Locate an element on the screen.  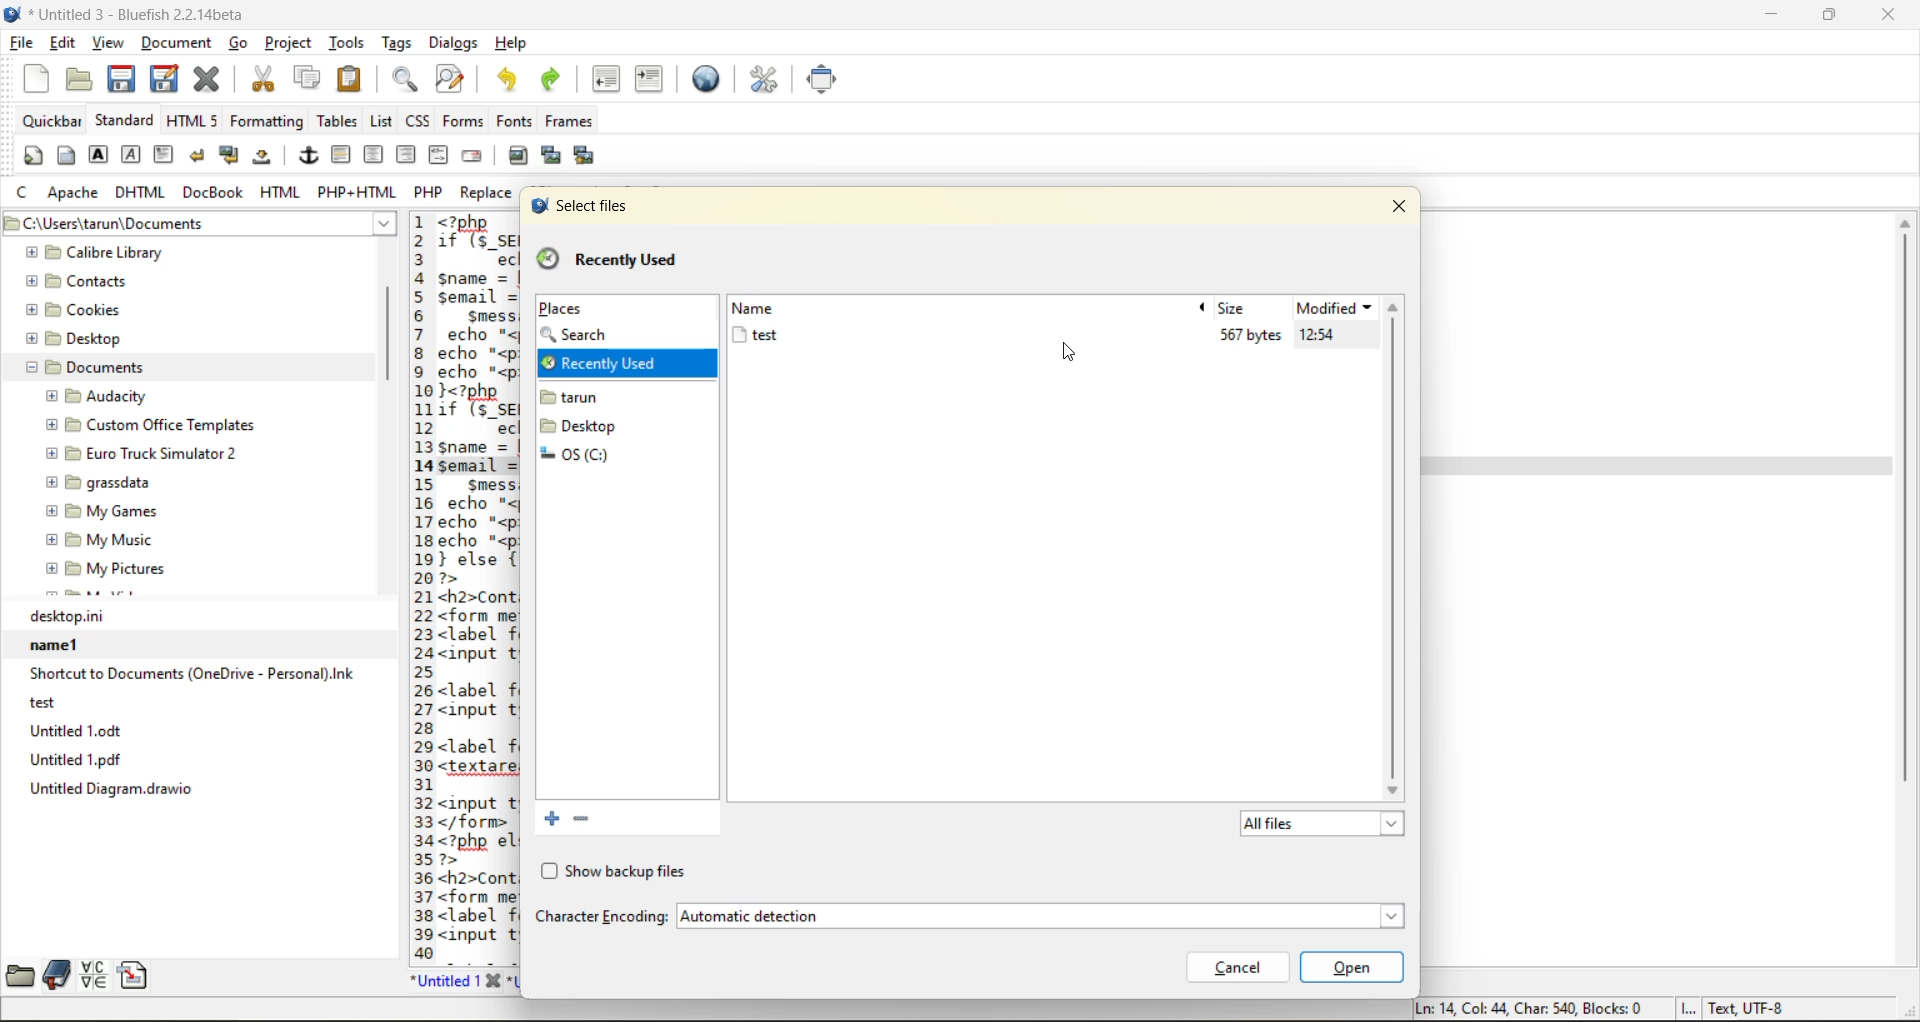
character encoding is located at coordinates (600, 917).